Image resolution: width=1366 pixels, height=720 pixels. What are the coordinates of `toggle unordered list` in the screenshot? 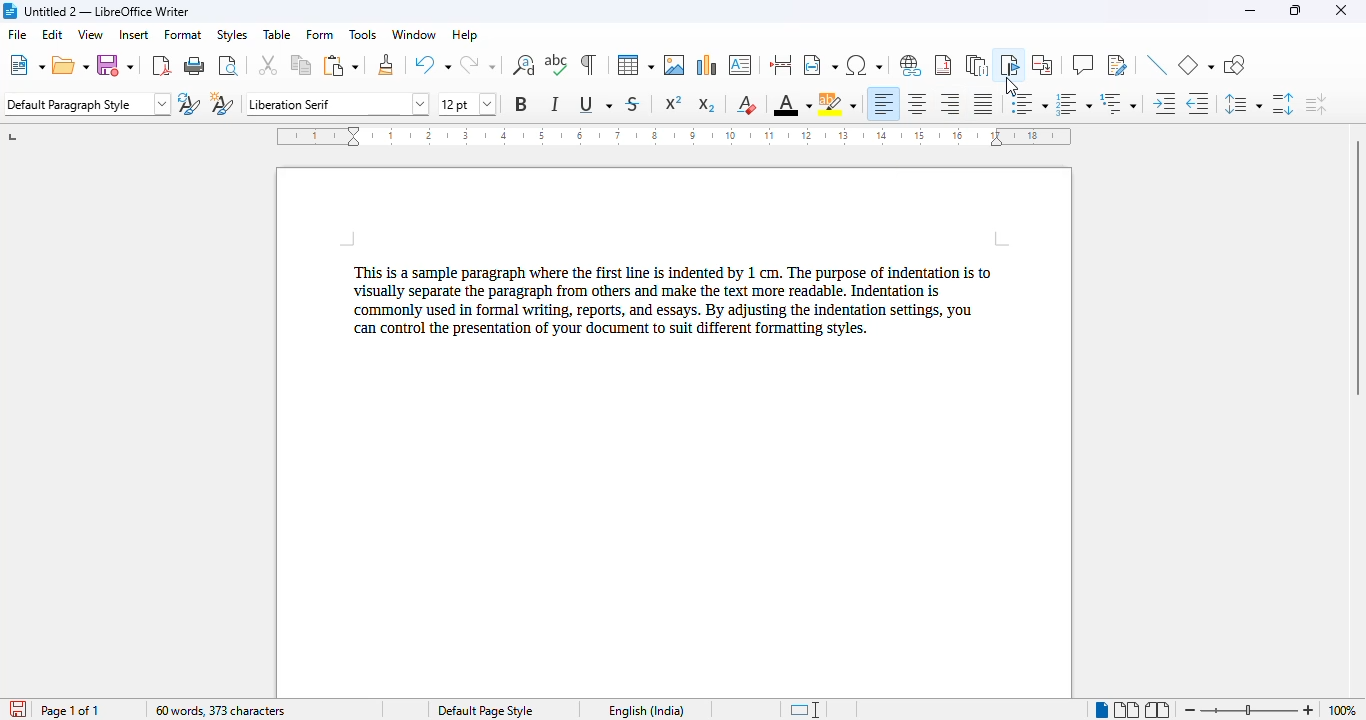 It's located at (1030, 103).